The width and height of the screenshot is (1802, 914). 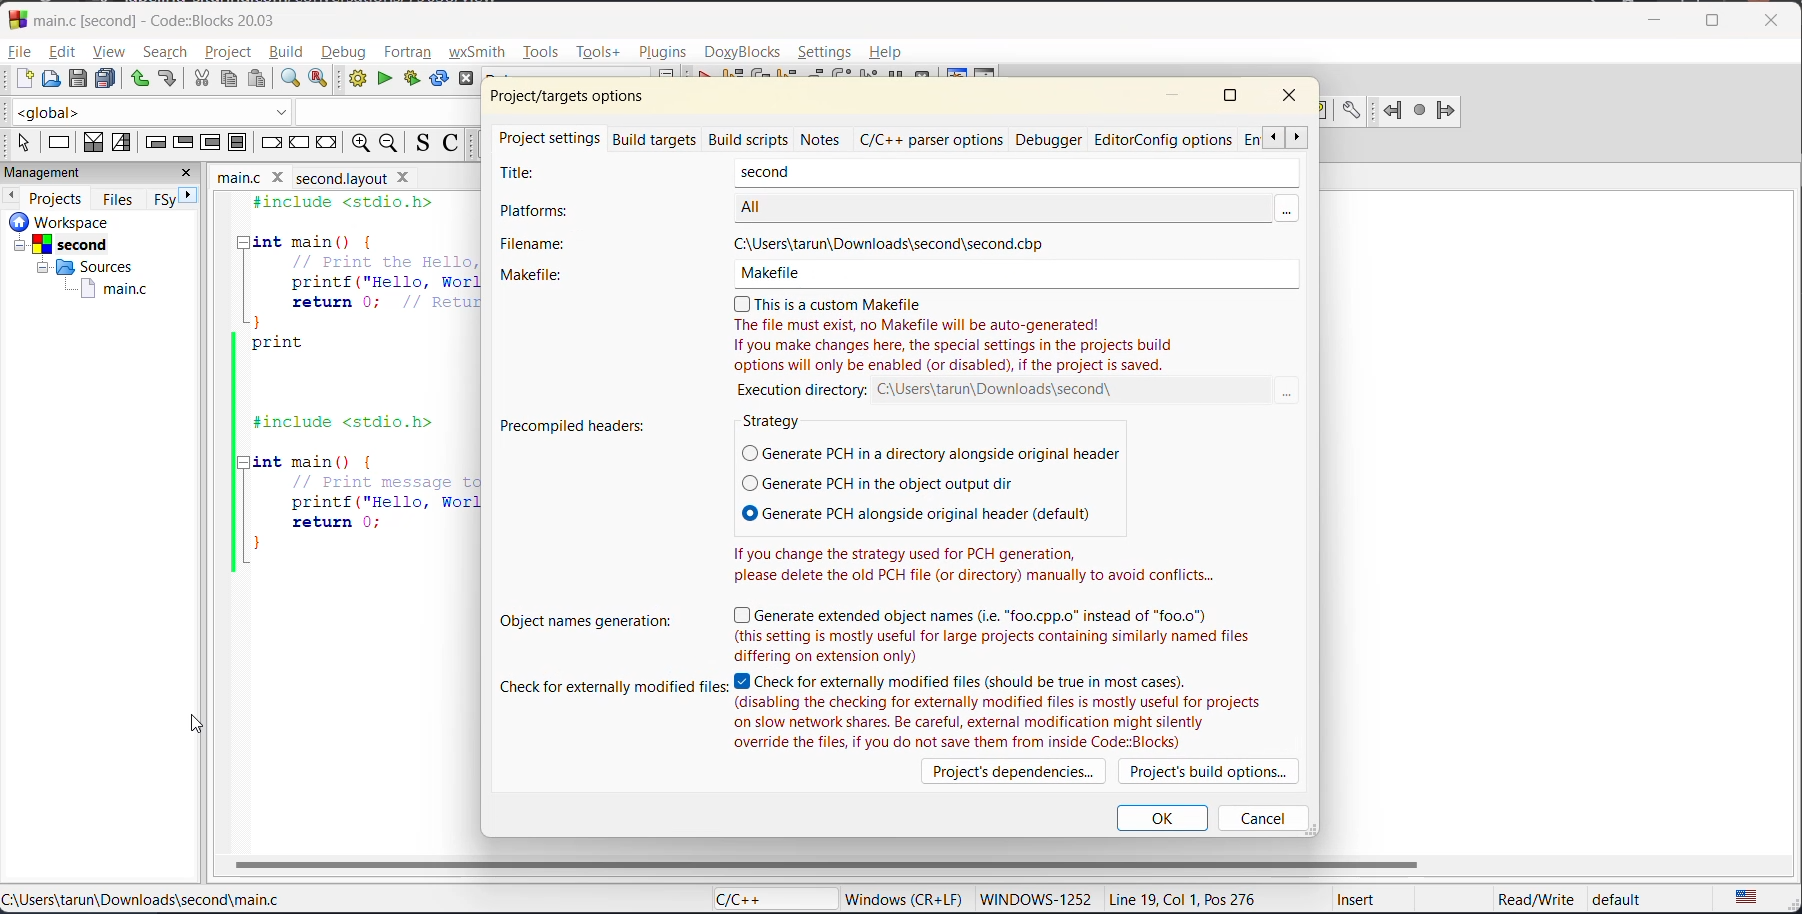 What do you see at coordinates (1050, 142) in the screenshot?
I see `debugger` at bounding box center [1050, 142].